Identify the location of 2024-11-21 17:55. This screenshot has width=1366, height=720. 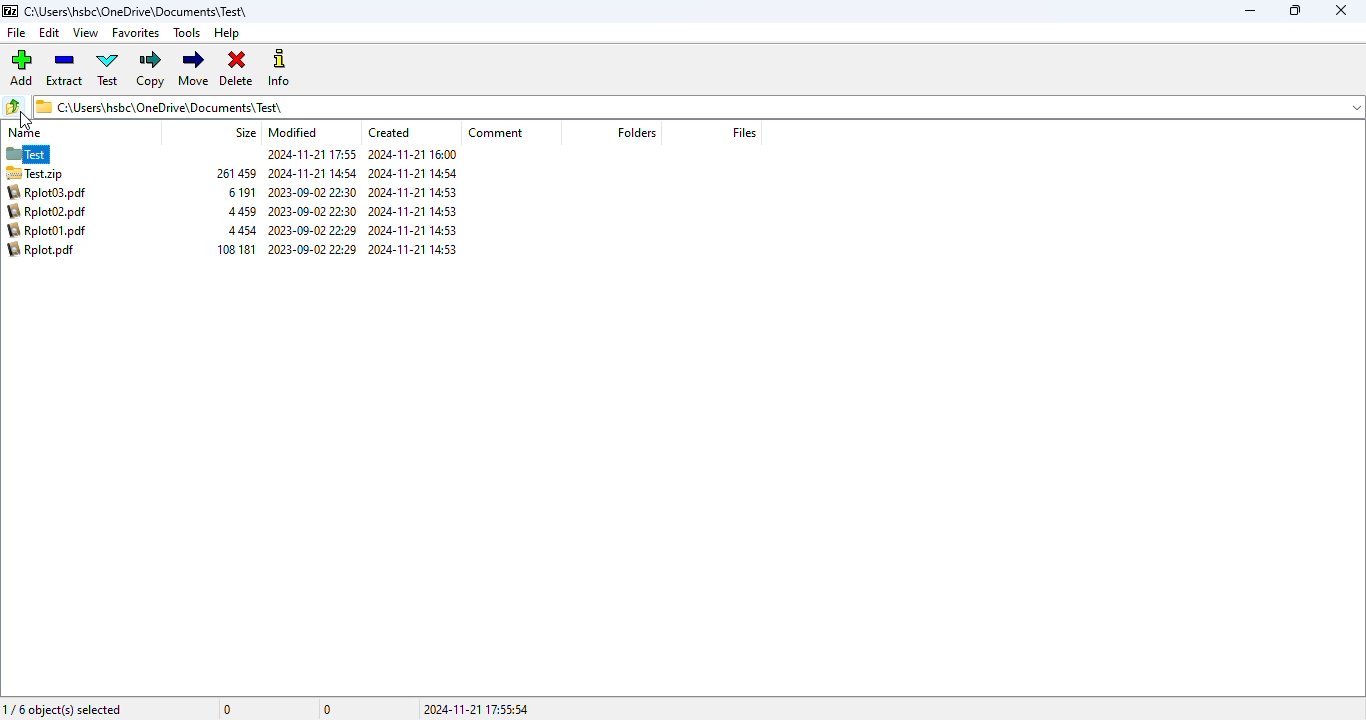
(312, 154).